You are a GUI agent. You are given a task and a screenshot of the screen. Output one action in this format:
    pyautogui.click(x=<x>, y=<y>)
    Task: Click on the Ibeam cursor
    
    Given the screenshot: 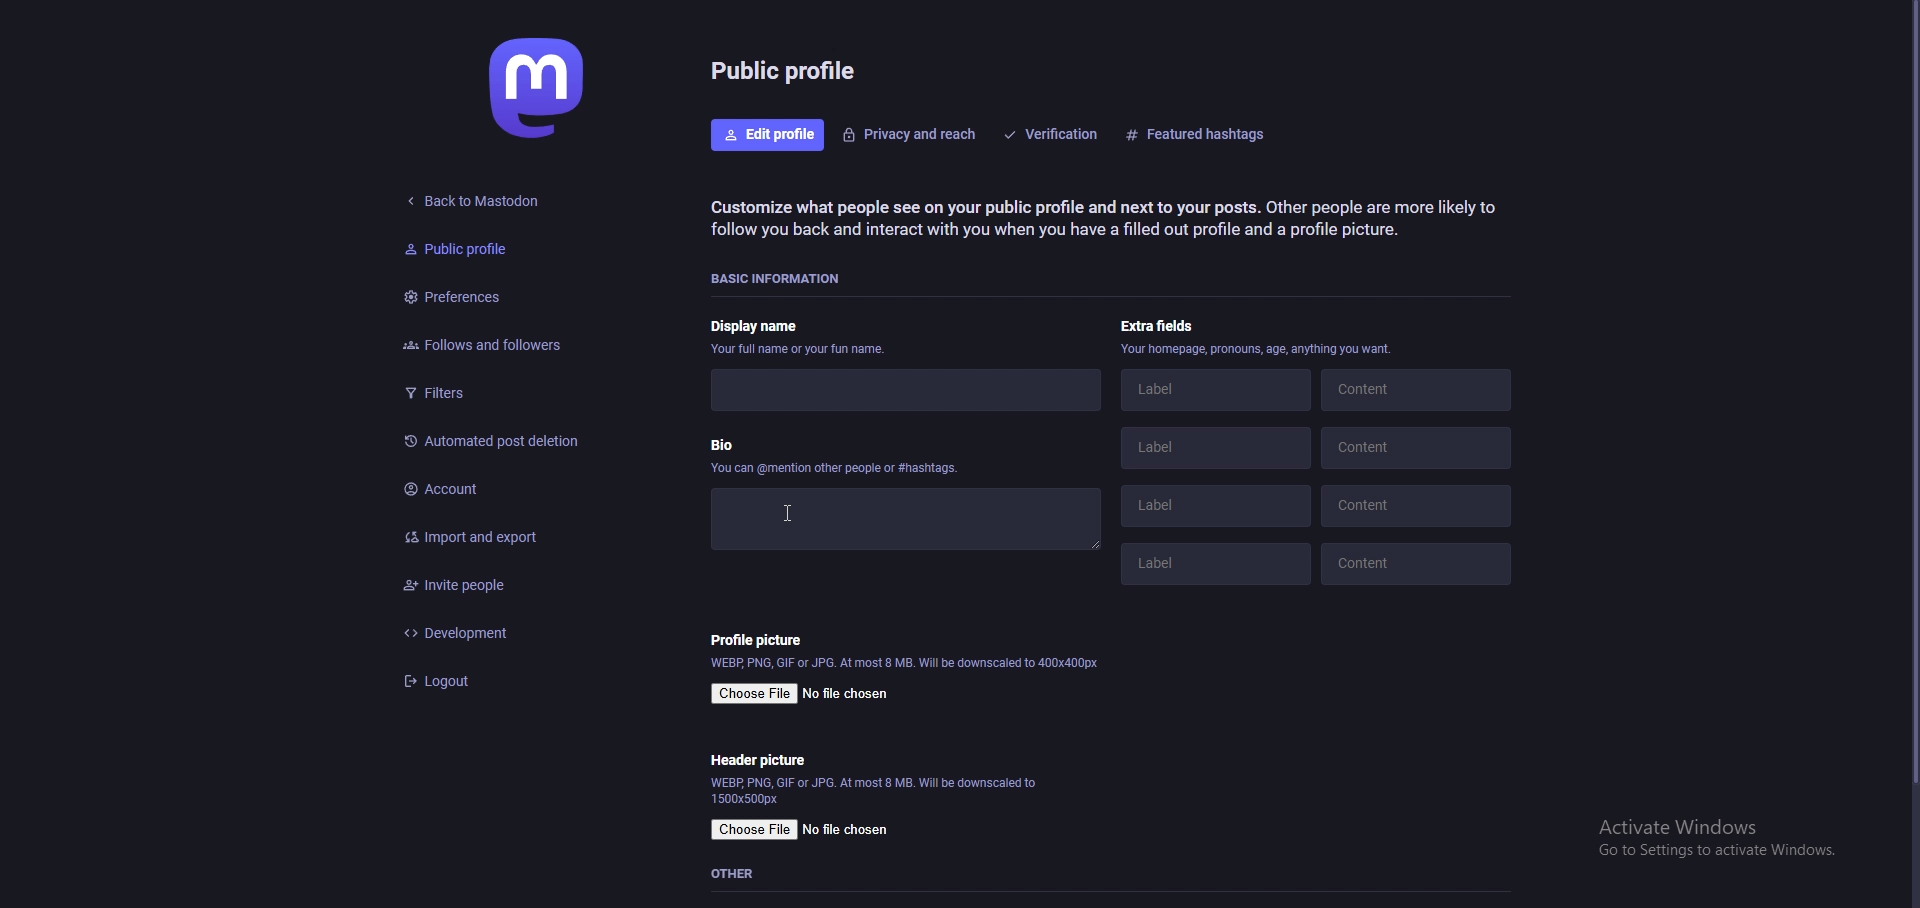 What is the action you would take?
    pyautogui.click(x=779, y=512)
    